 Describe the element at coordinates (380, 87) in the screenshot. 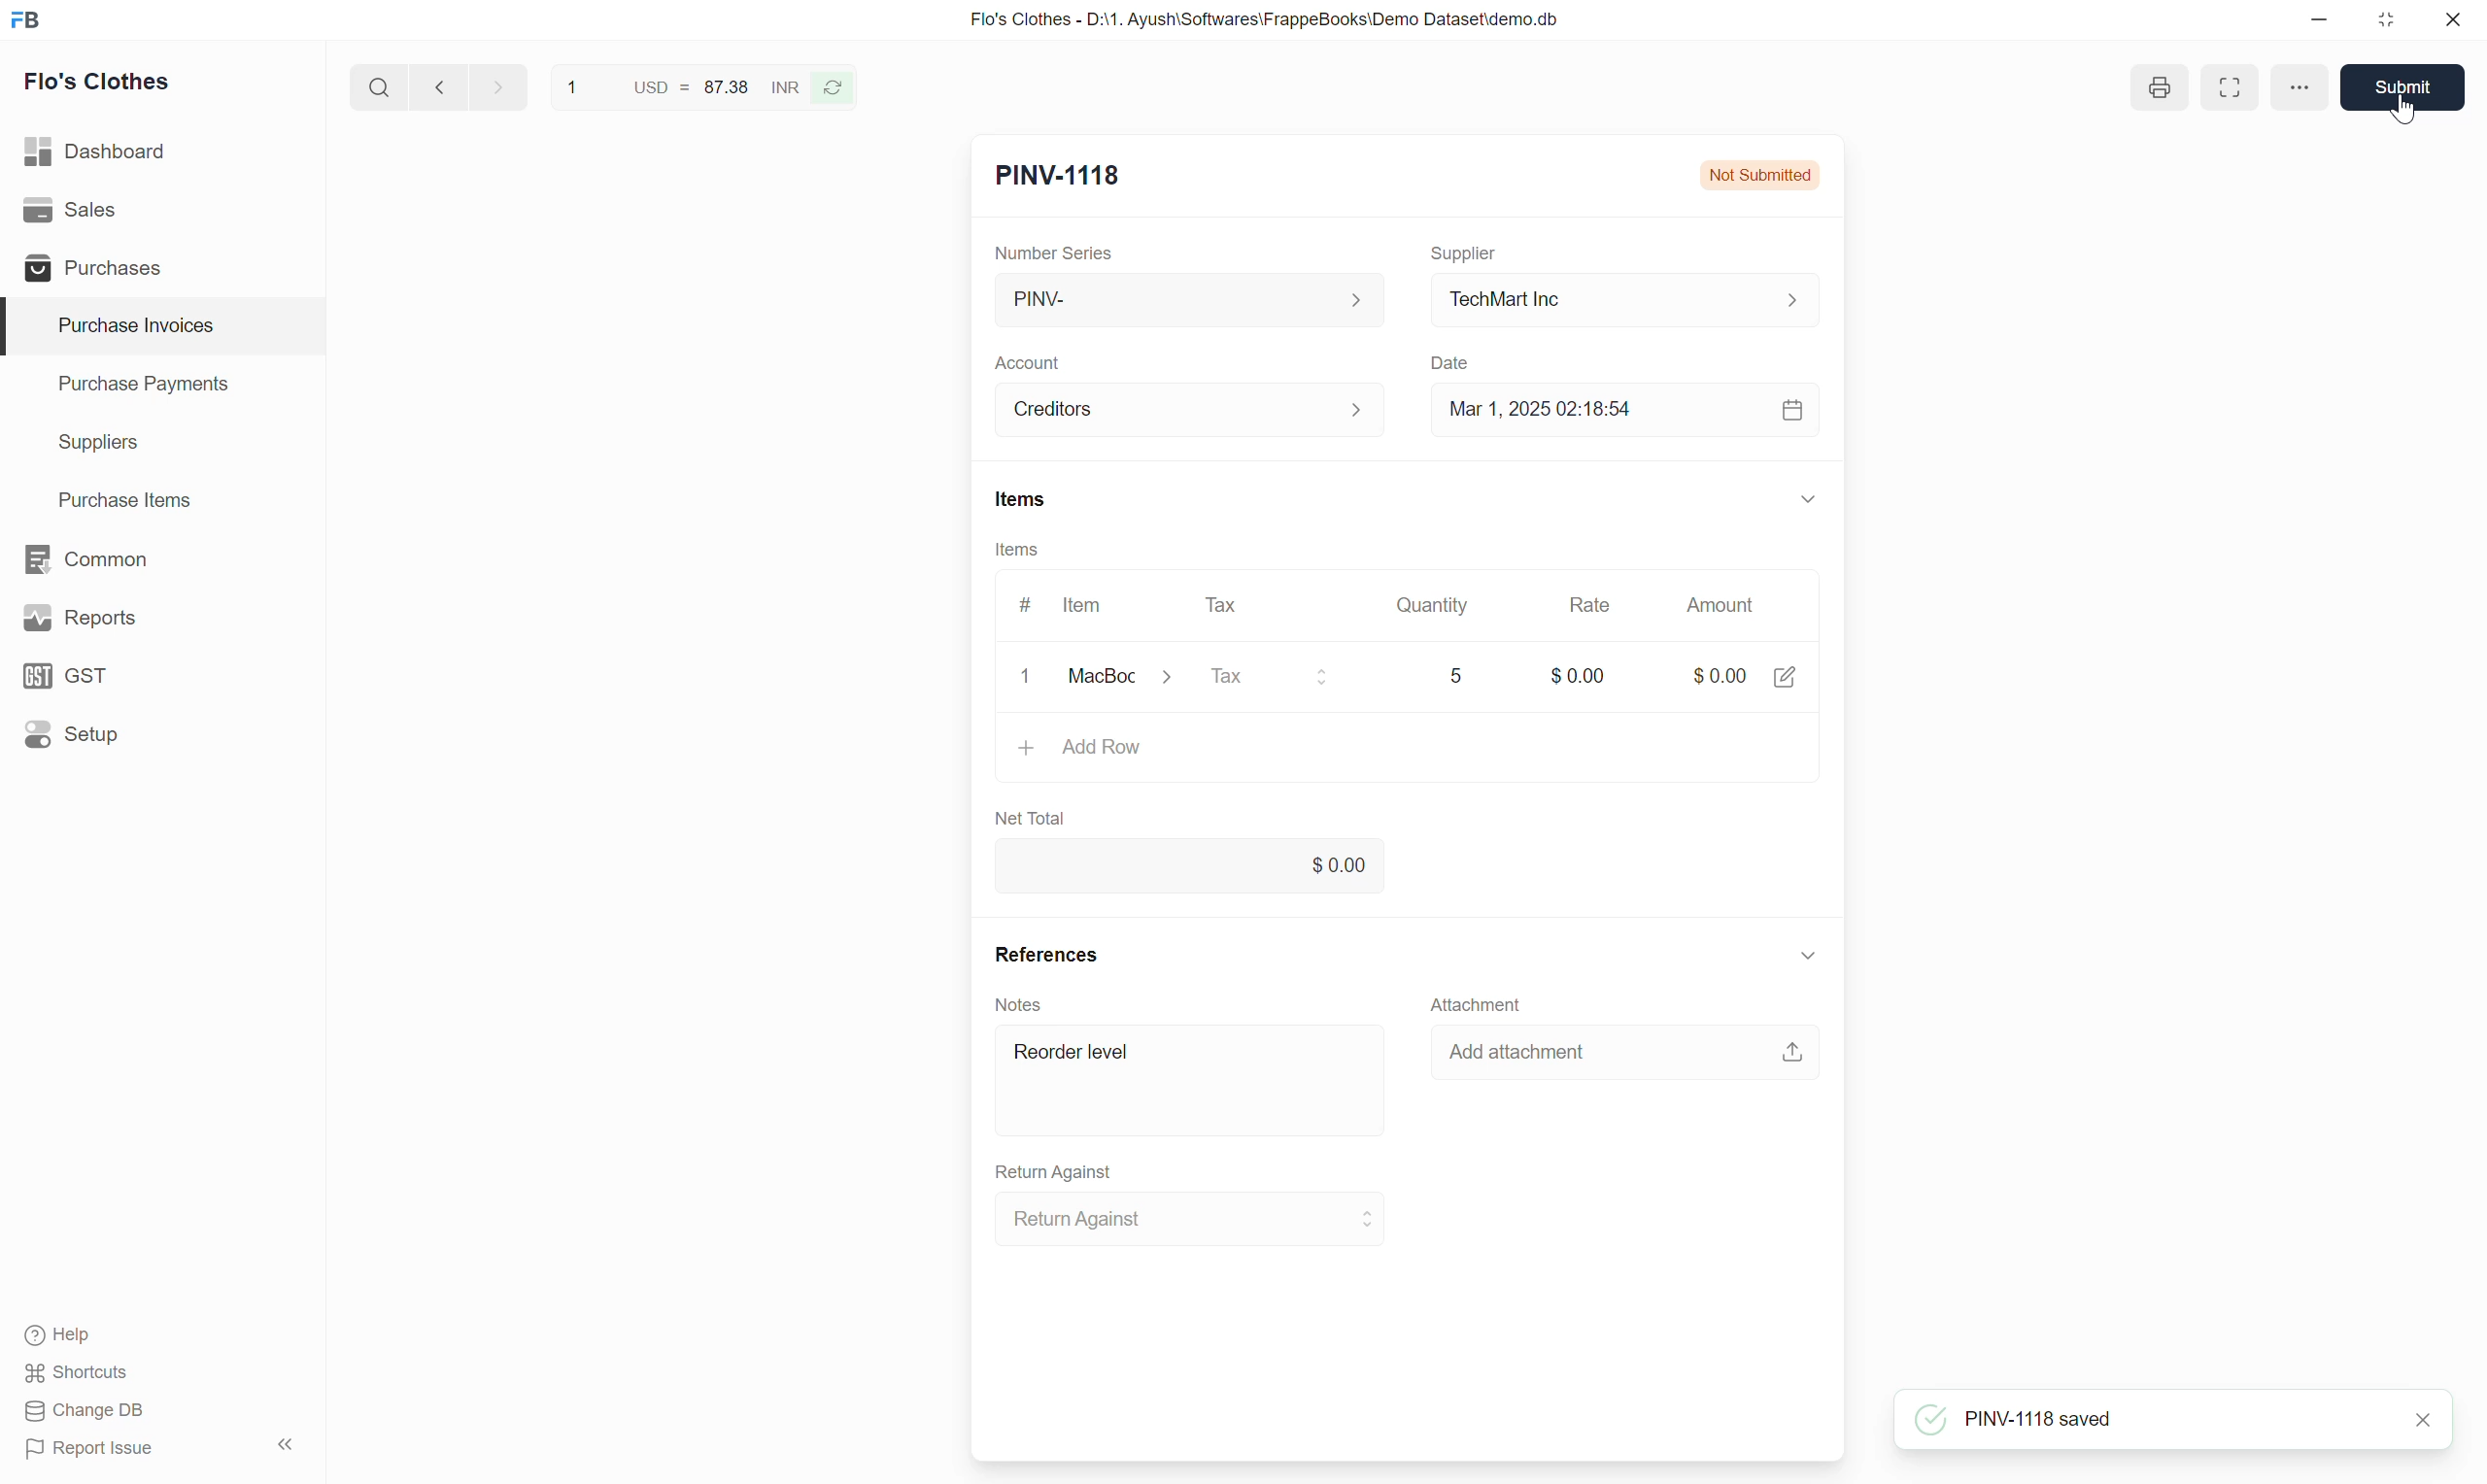

I see `Search` at that location.